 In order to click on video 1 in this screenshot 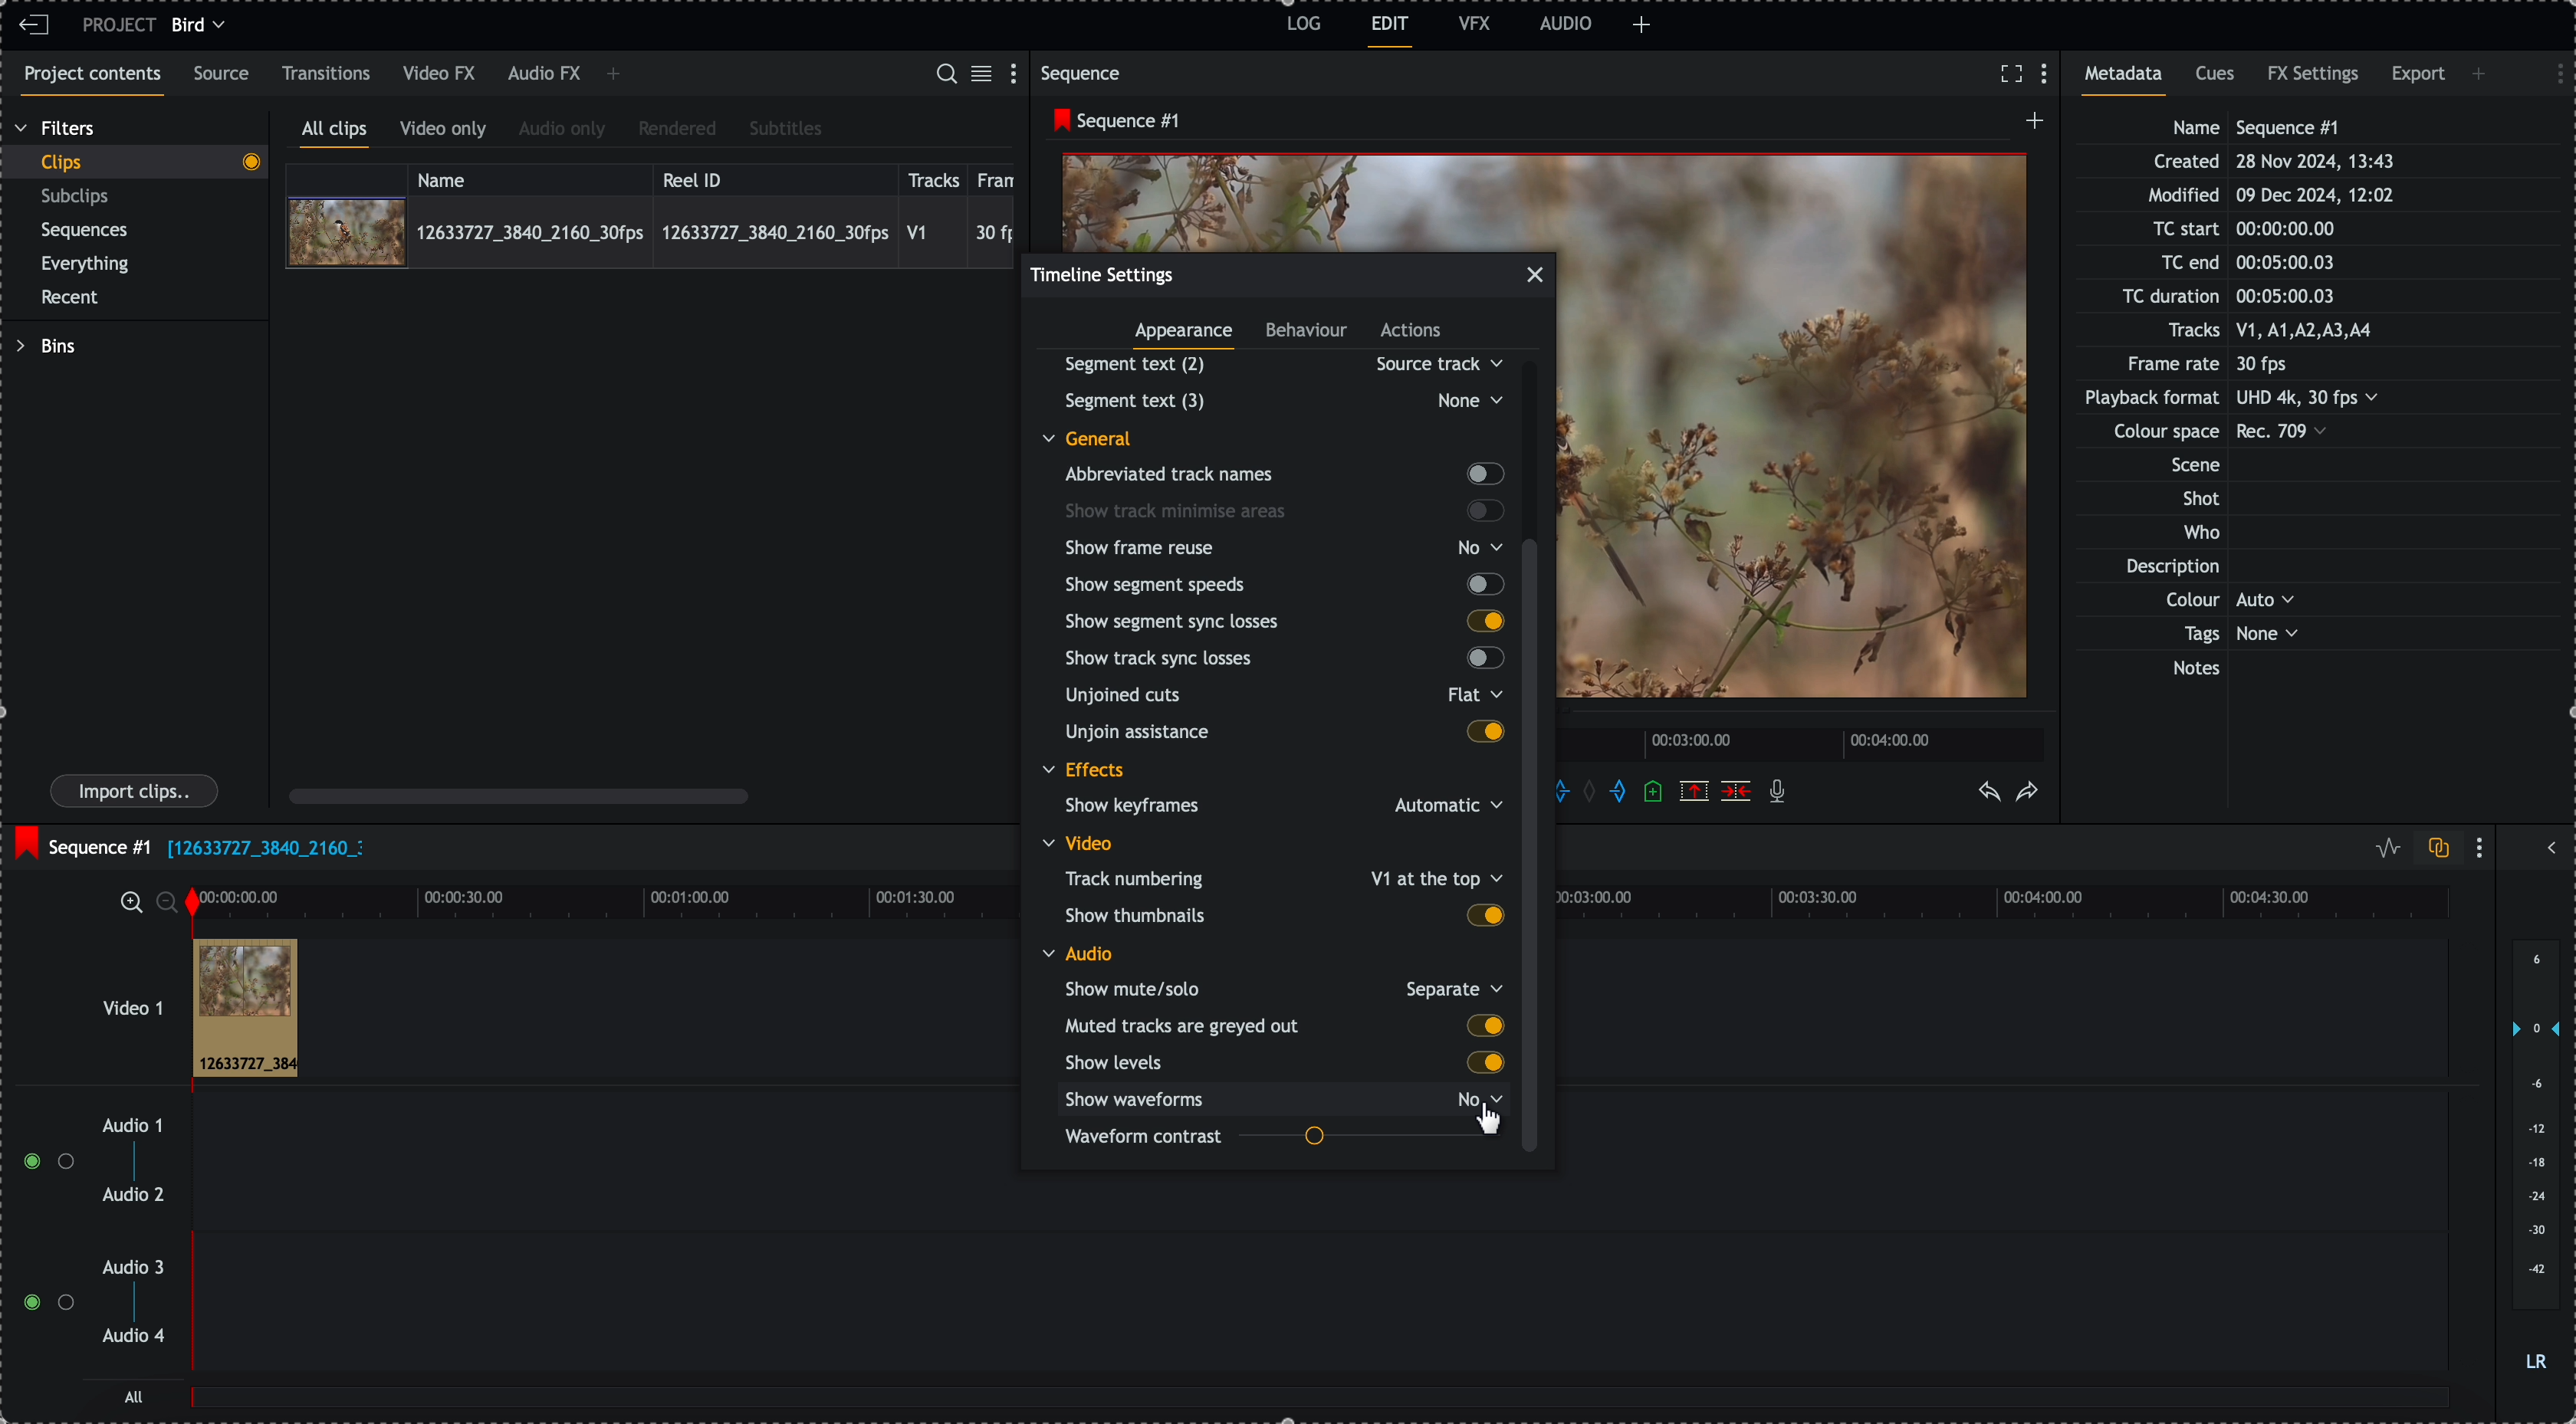, I will do `click(106, 998)`.